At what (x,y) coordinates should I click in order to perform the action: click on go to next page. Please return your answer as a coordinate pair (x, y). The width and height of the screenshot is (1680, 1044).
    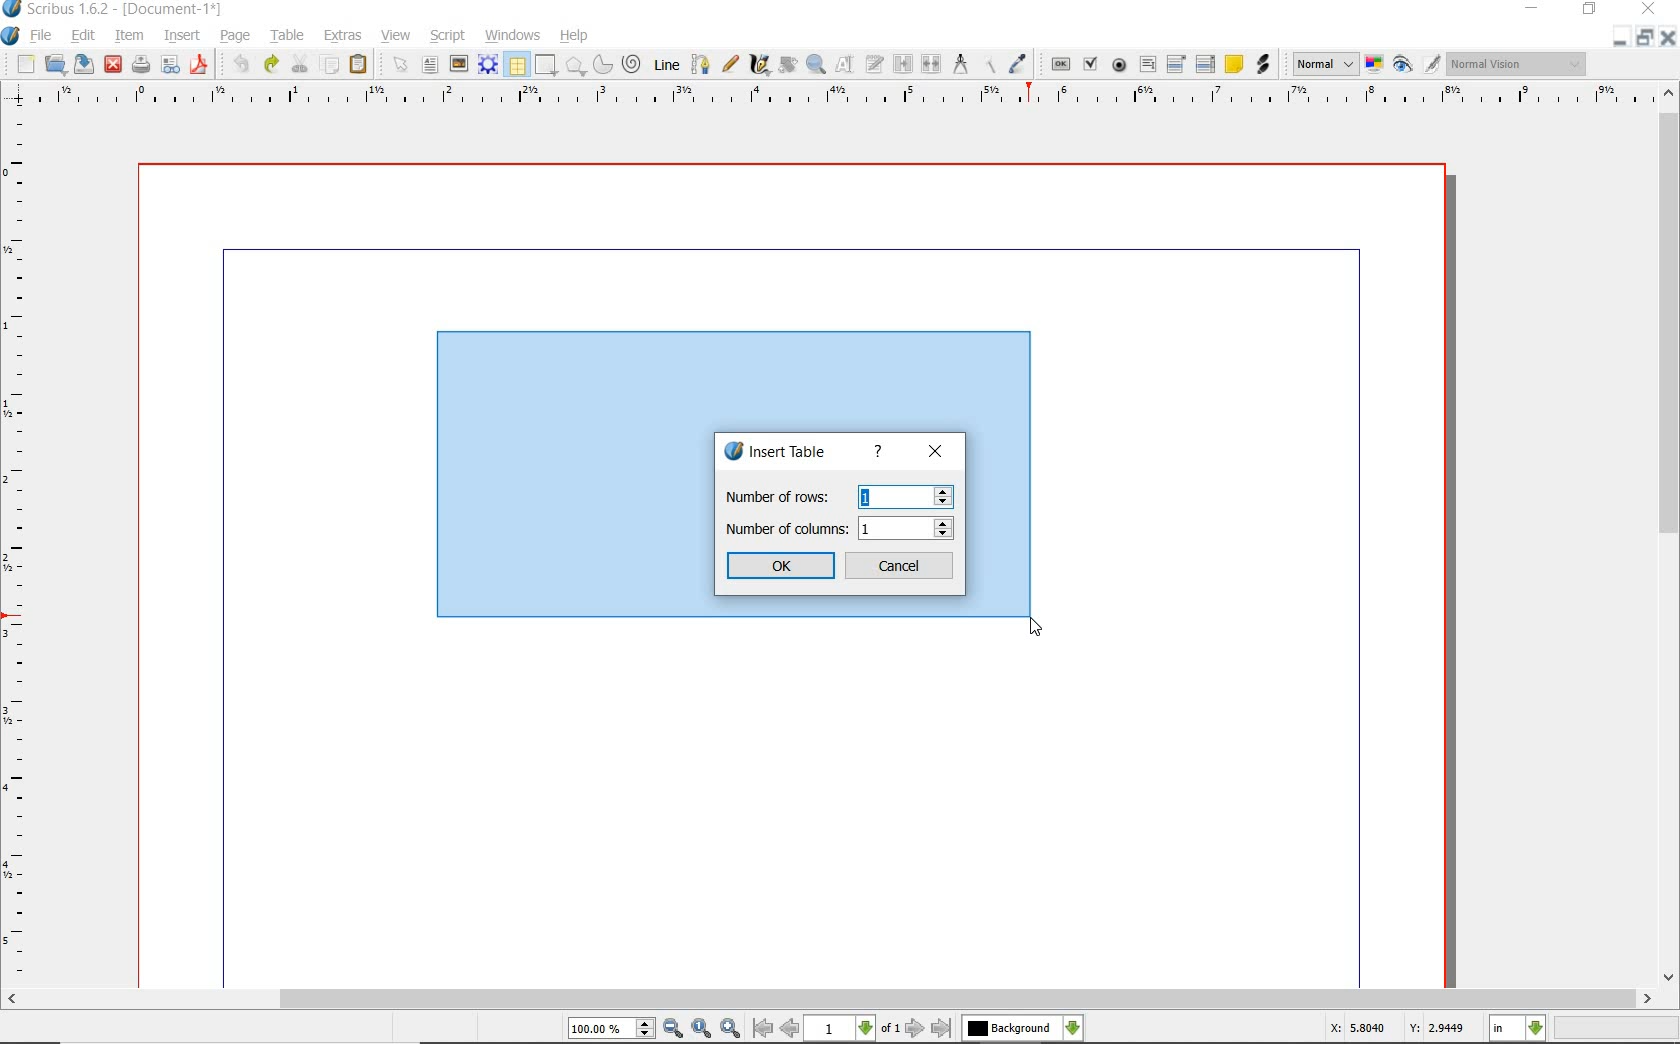
    Looking at the image, I should click on (915, 1028).